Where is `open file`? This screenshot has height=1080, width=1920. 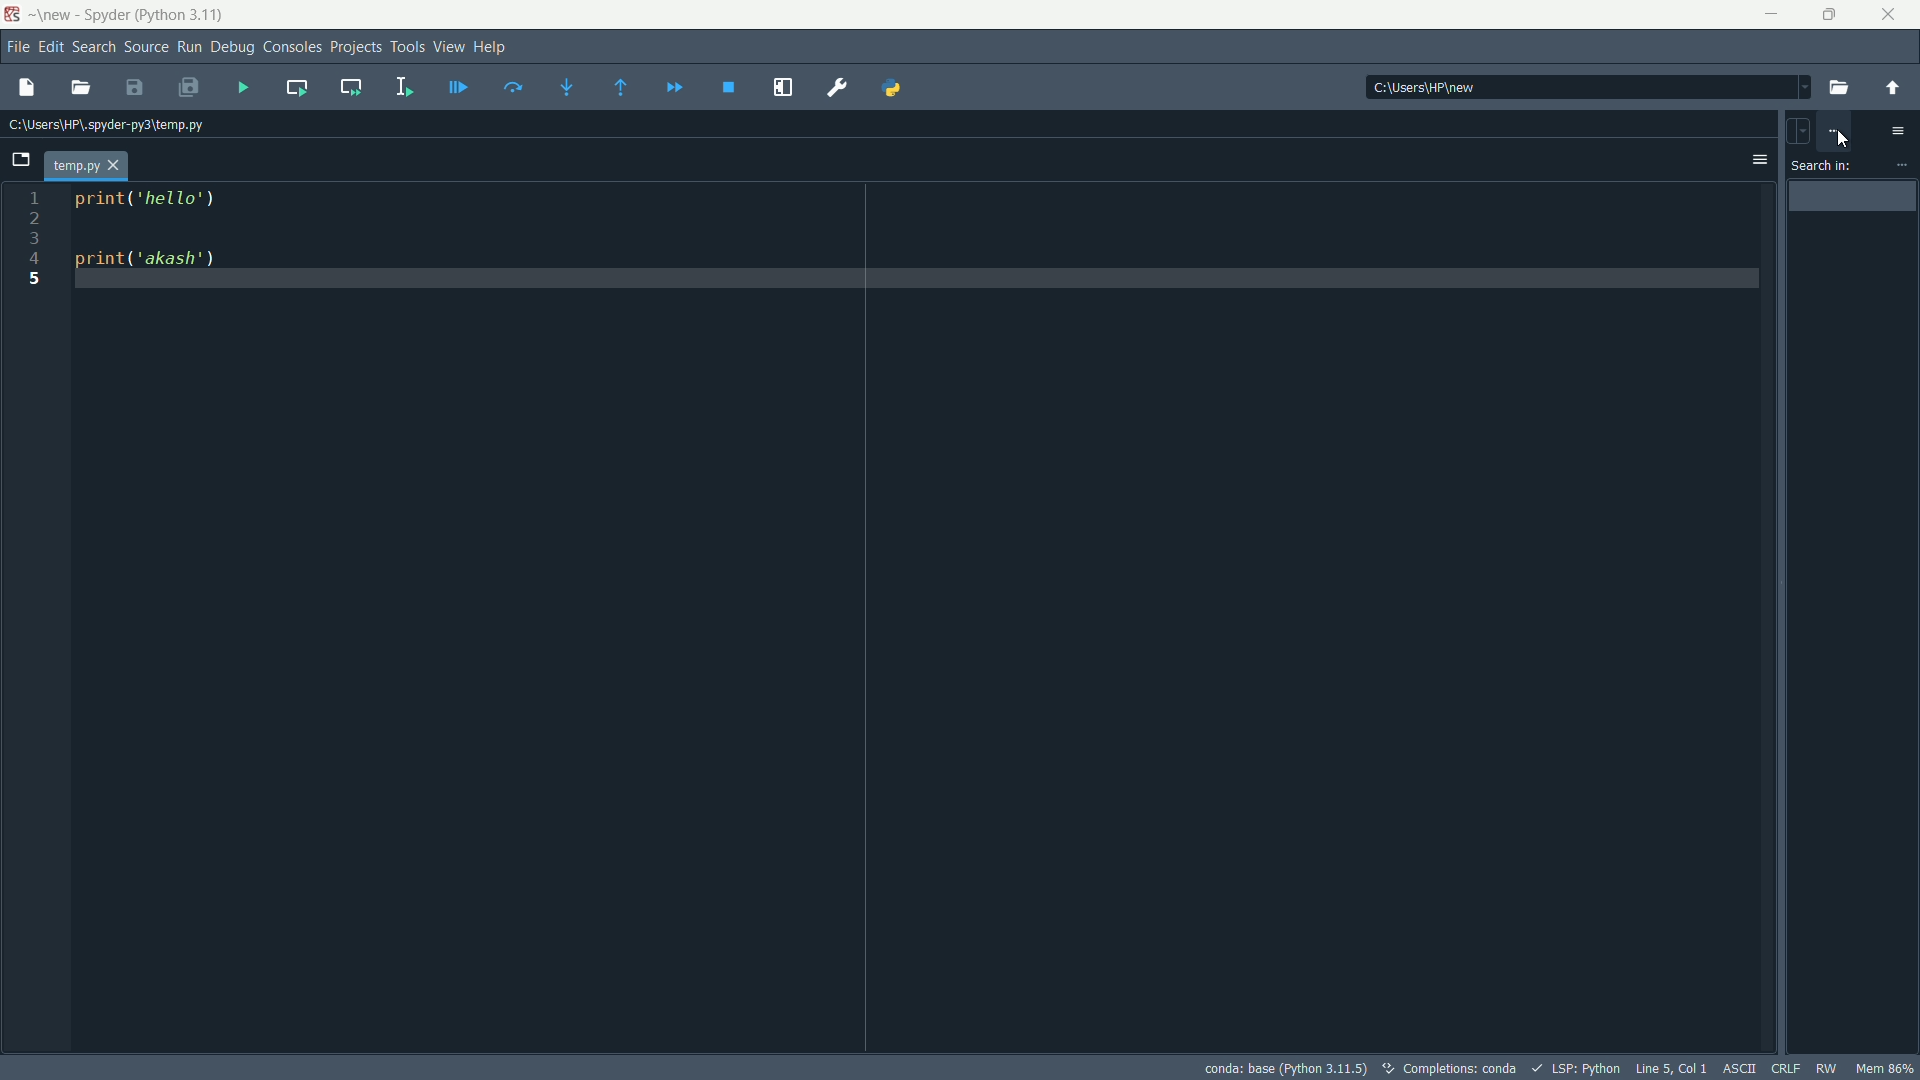
open file is located at coordinates (84, 86).